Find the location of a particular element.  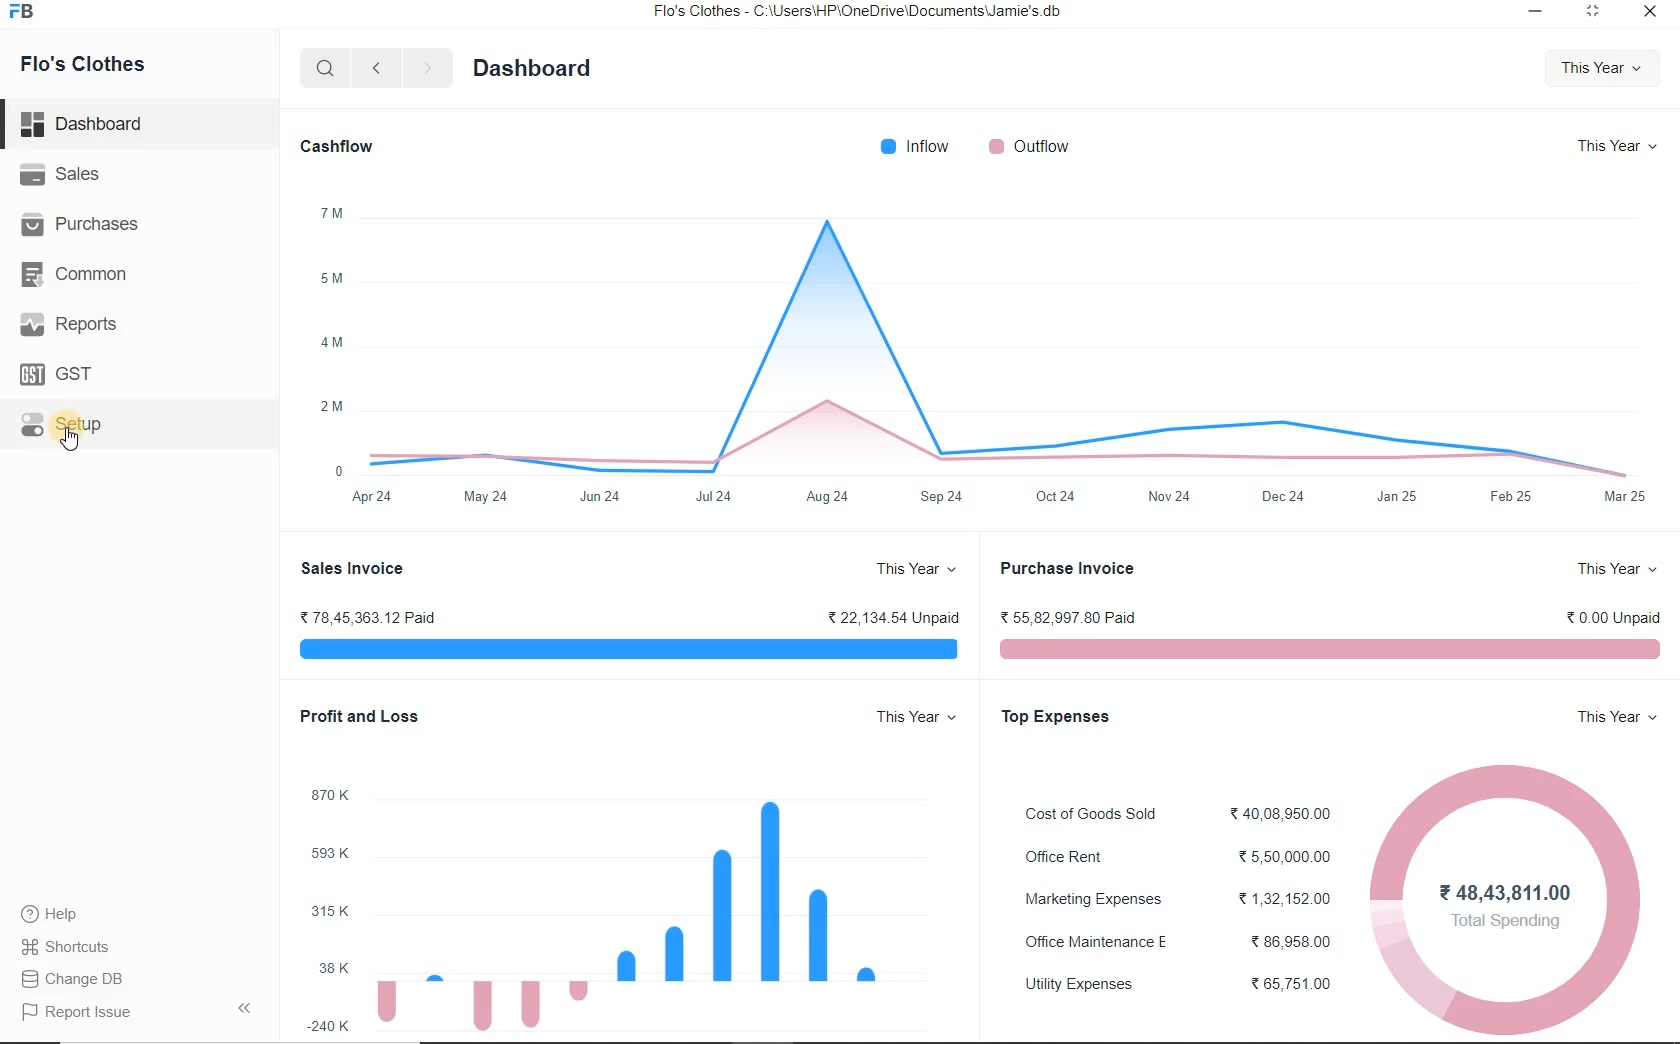

This Year  is located at coordinates (1601, 69).